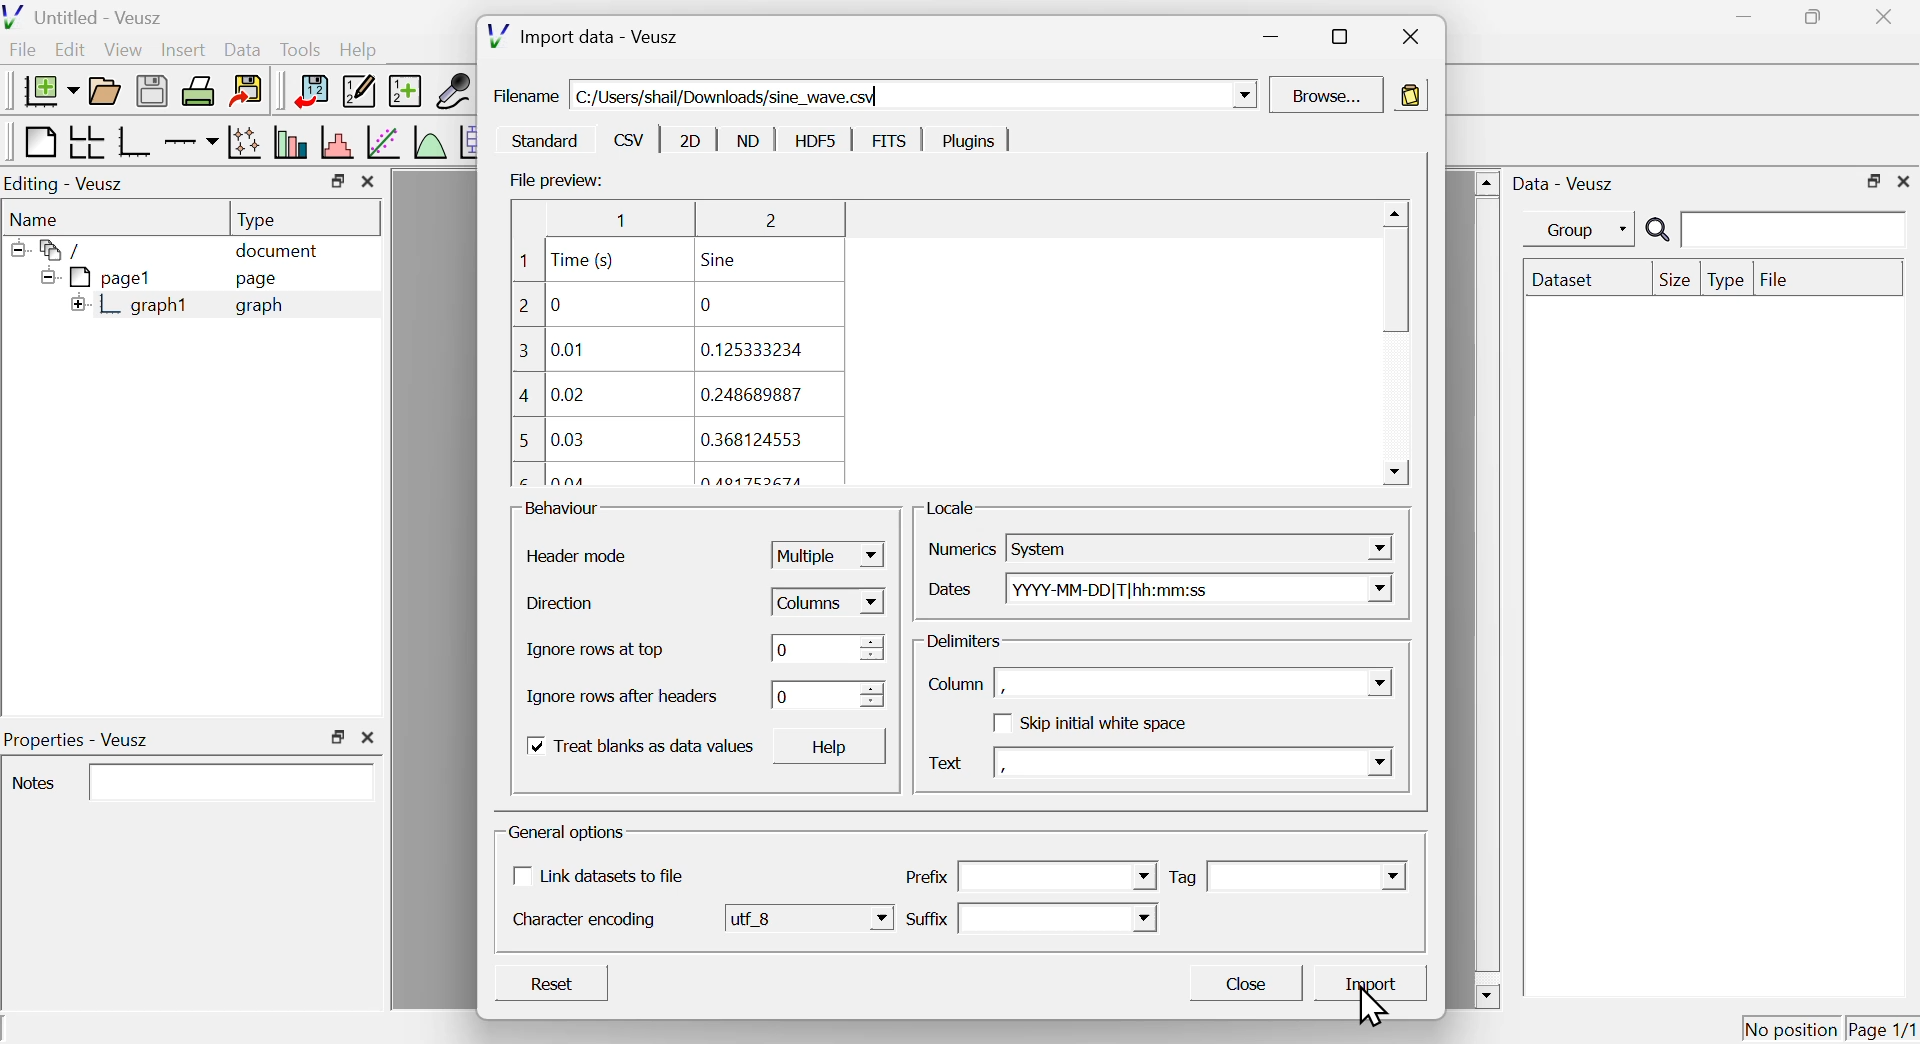 This screenshot has height=1044, width=1920. I want to click on create new data sets using ranges, so click(405, 89).